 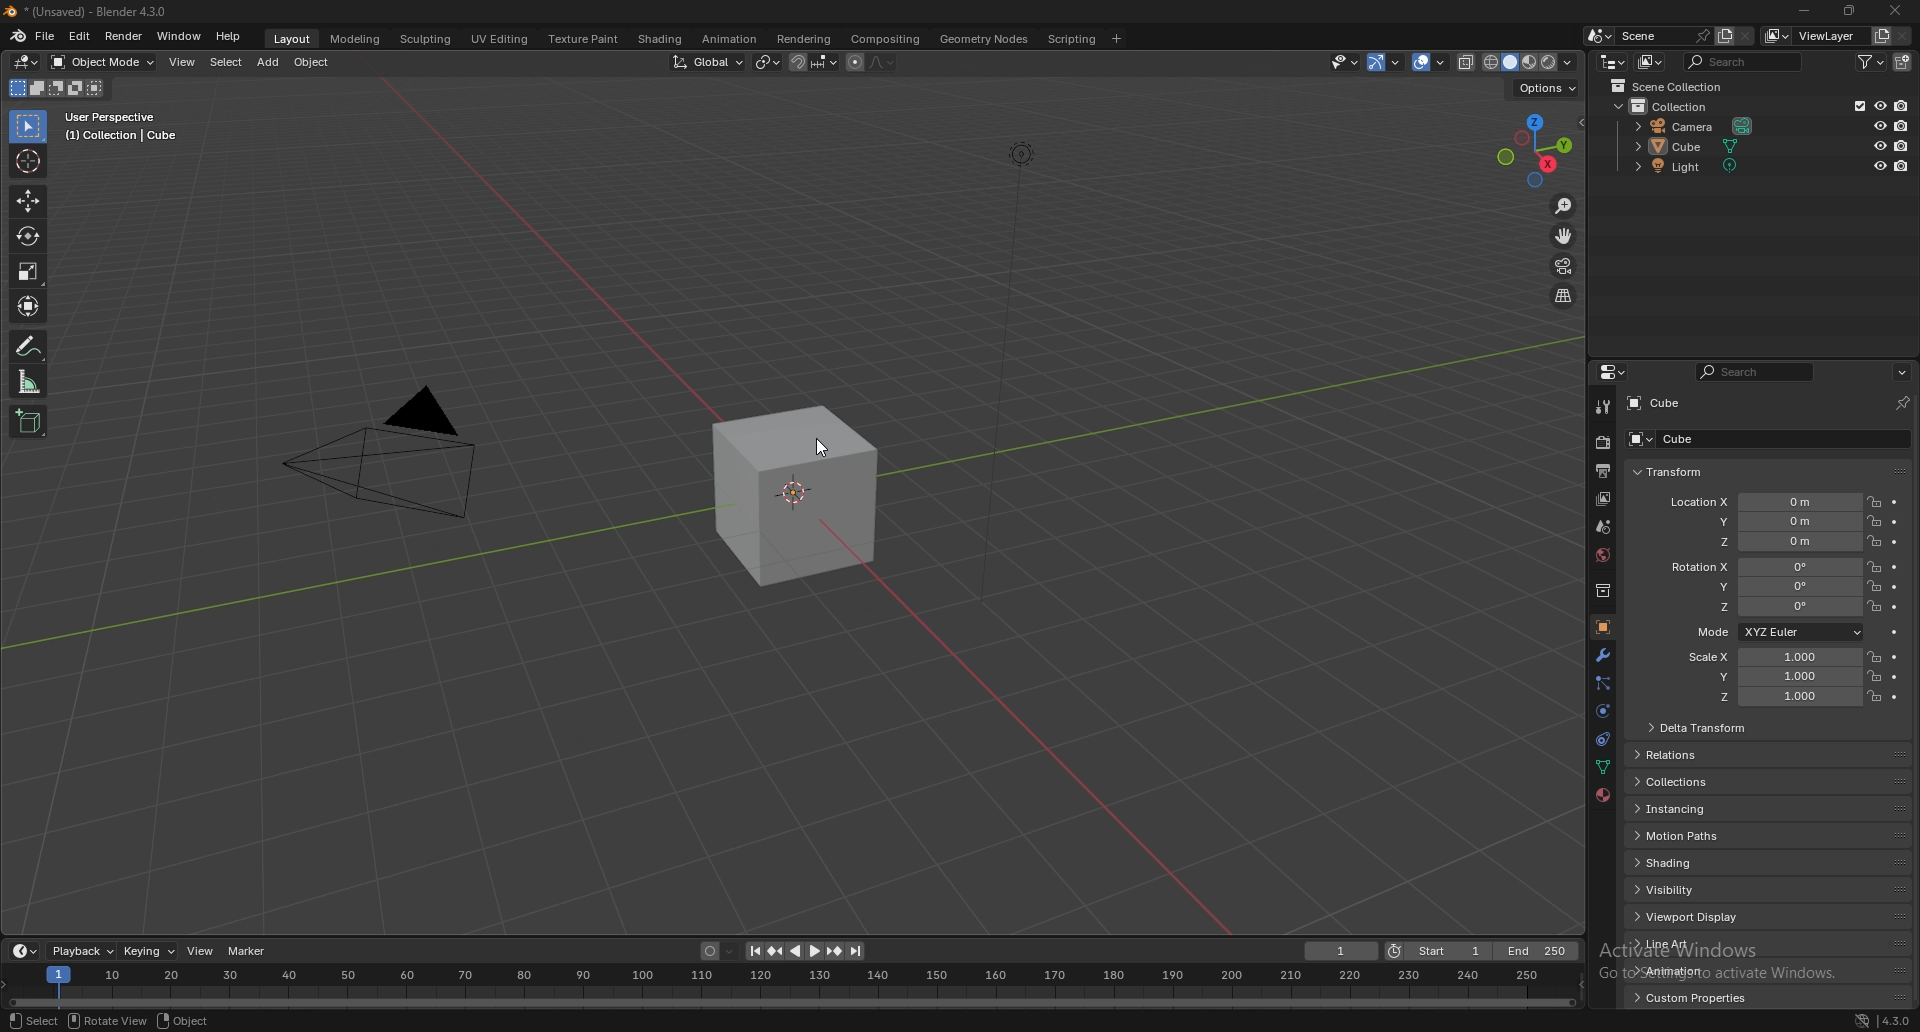 What do you see at coordinates (854, 63) in the screenshot?
I see `proportional editing objects` at bounding box center [854, 63].